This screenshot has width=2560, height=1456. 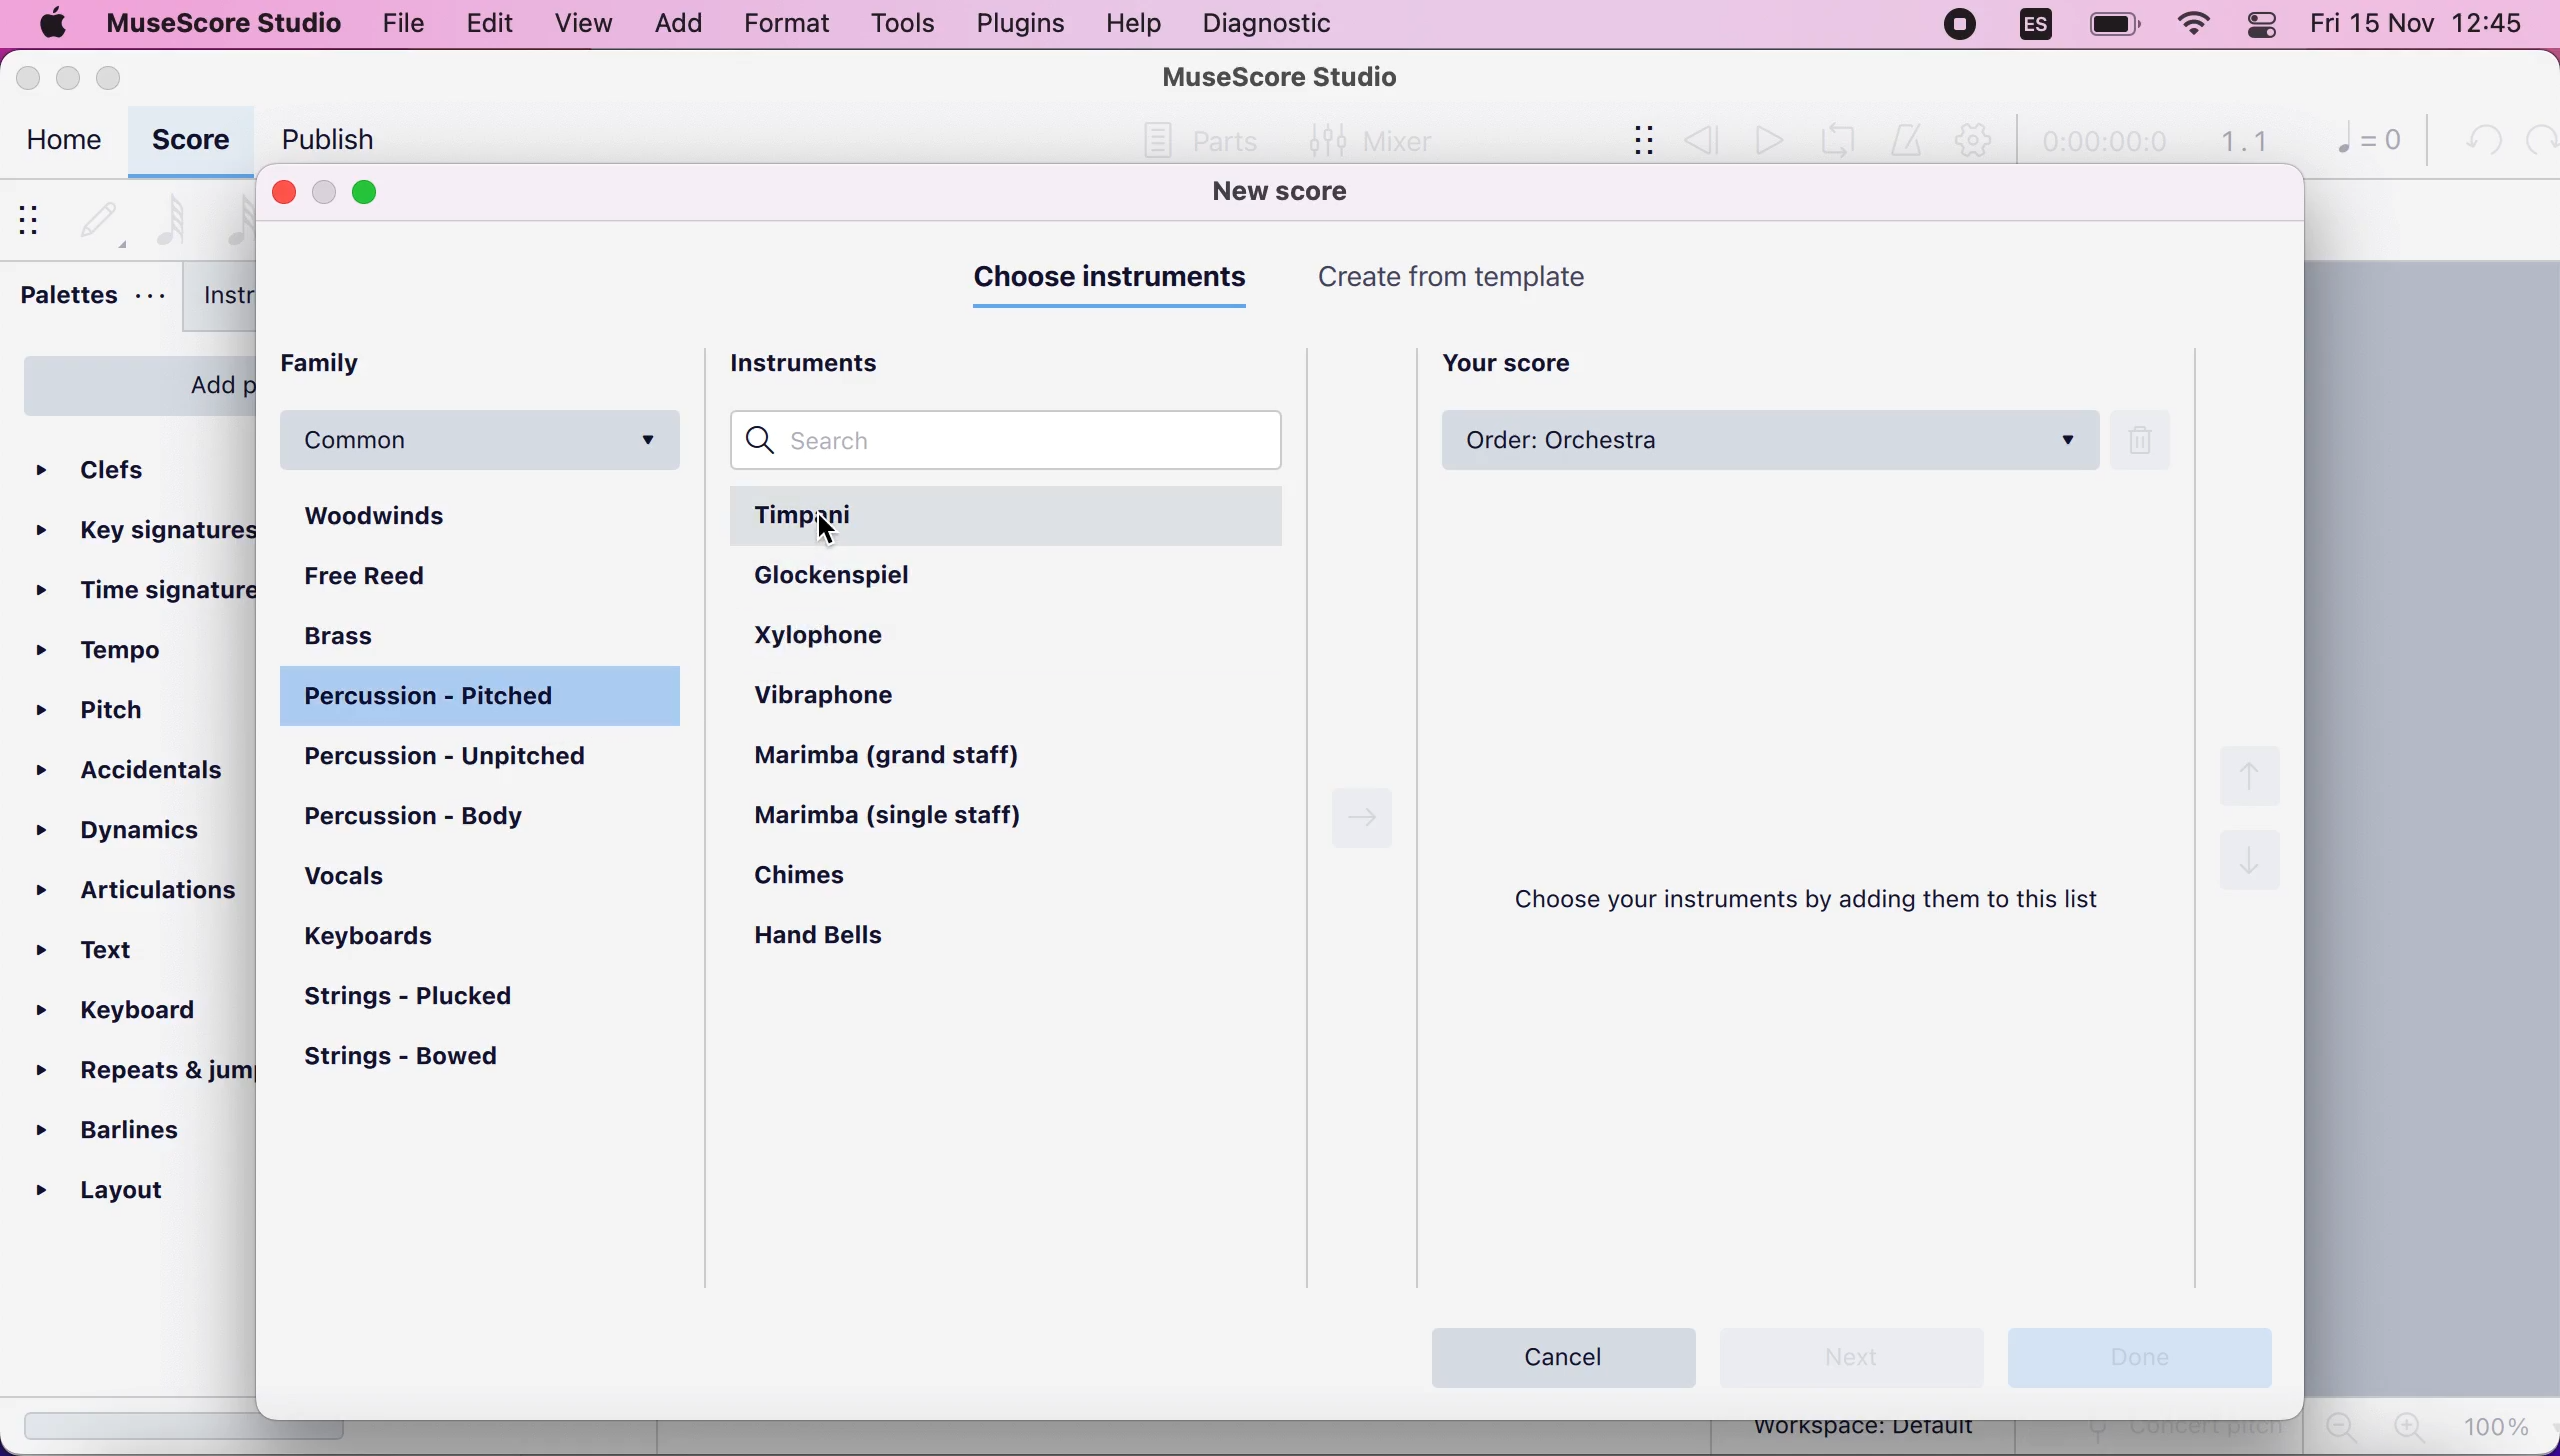 What do you see at coordinates (67, 73) in the screenshot?
I see `minimize` at bounding box center [67, 73].